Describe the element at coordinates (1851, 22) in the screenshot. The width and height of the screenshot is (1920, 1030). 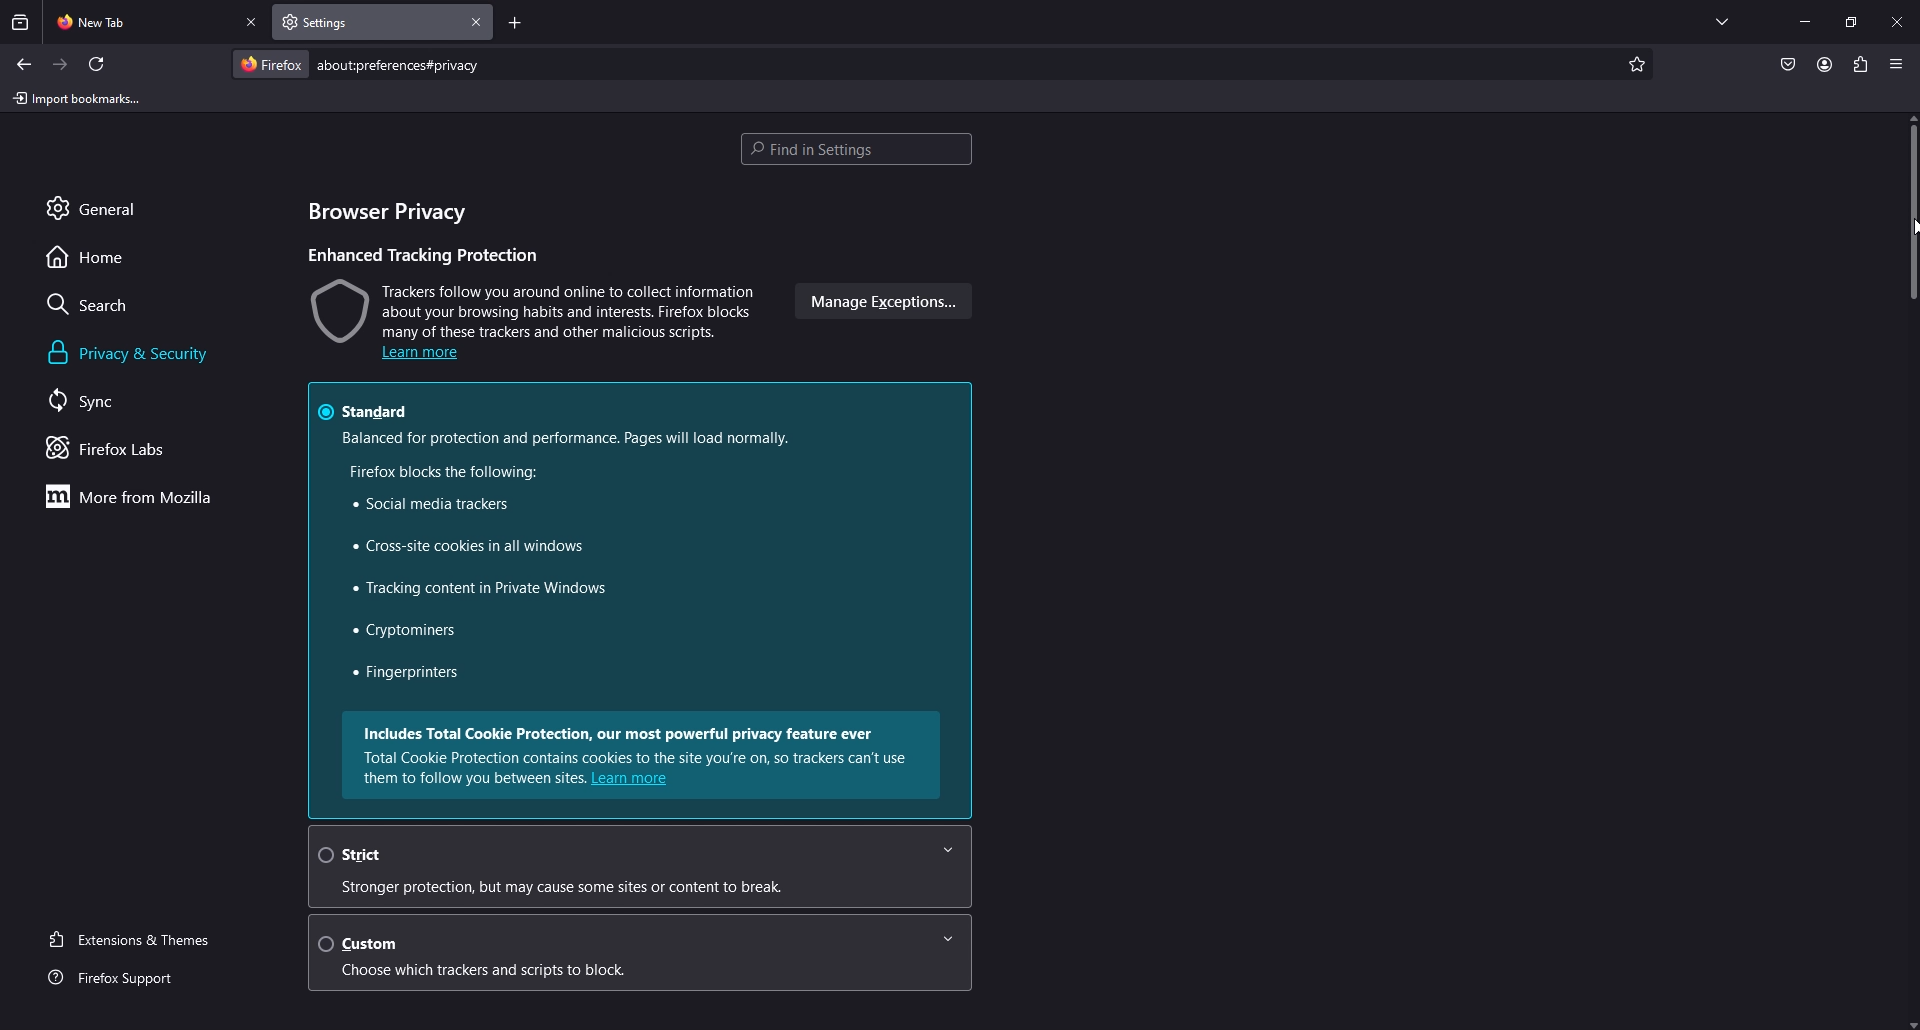
I see `resize` at that location.